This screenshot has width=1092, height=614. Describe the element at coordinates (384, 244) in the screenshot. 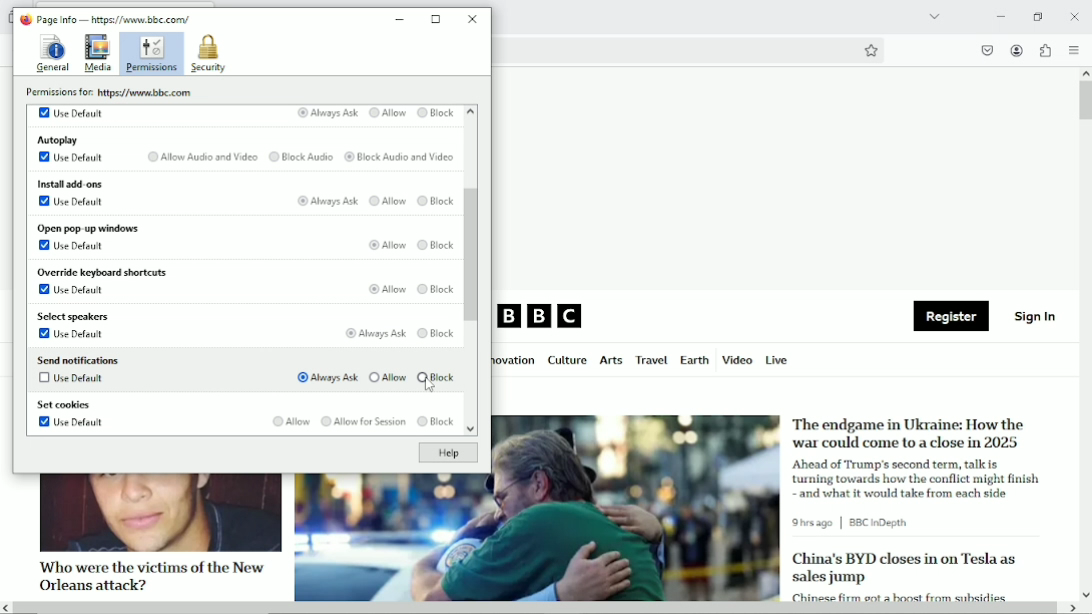

I see `Allow` at that location.